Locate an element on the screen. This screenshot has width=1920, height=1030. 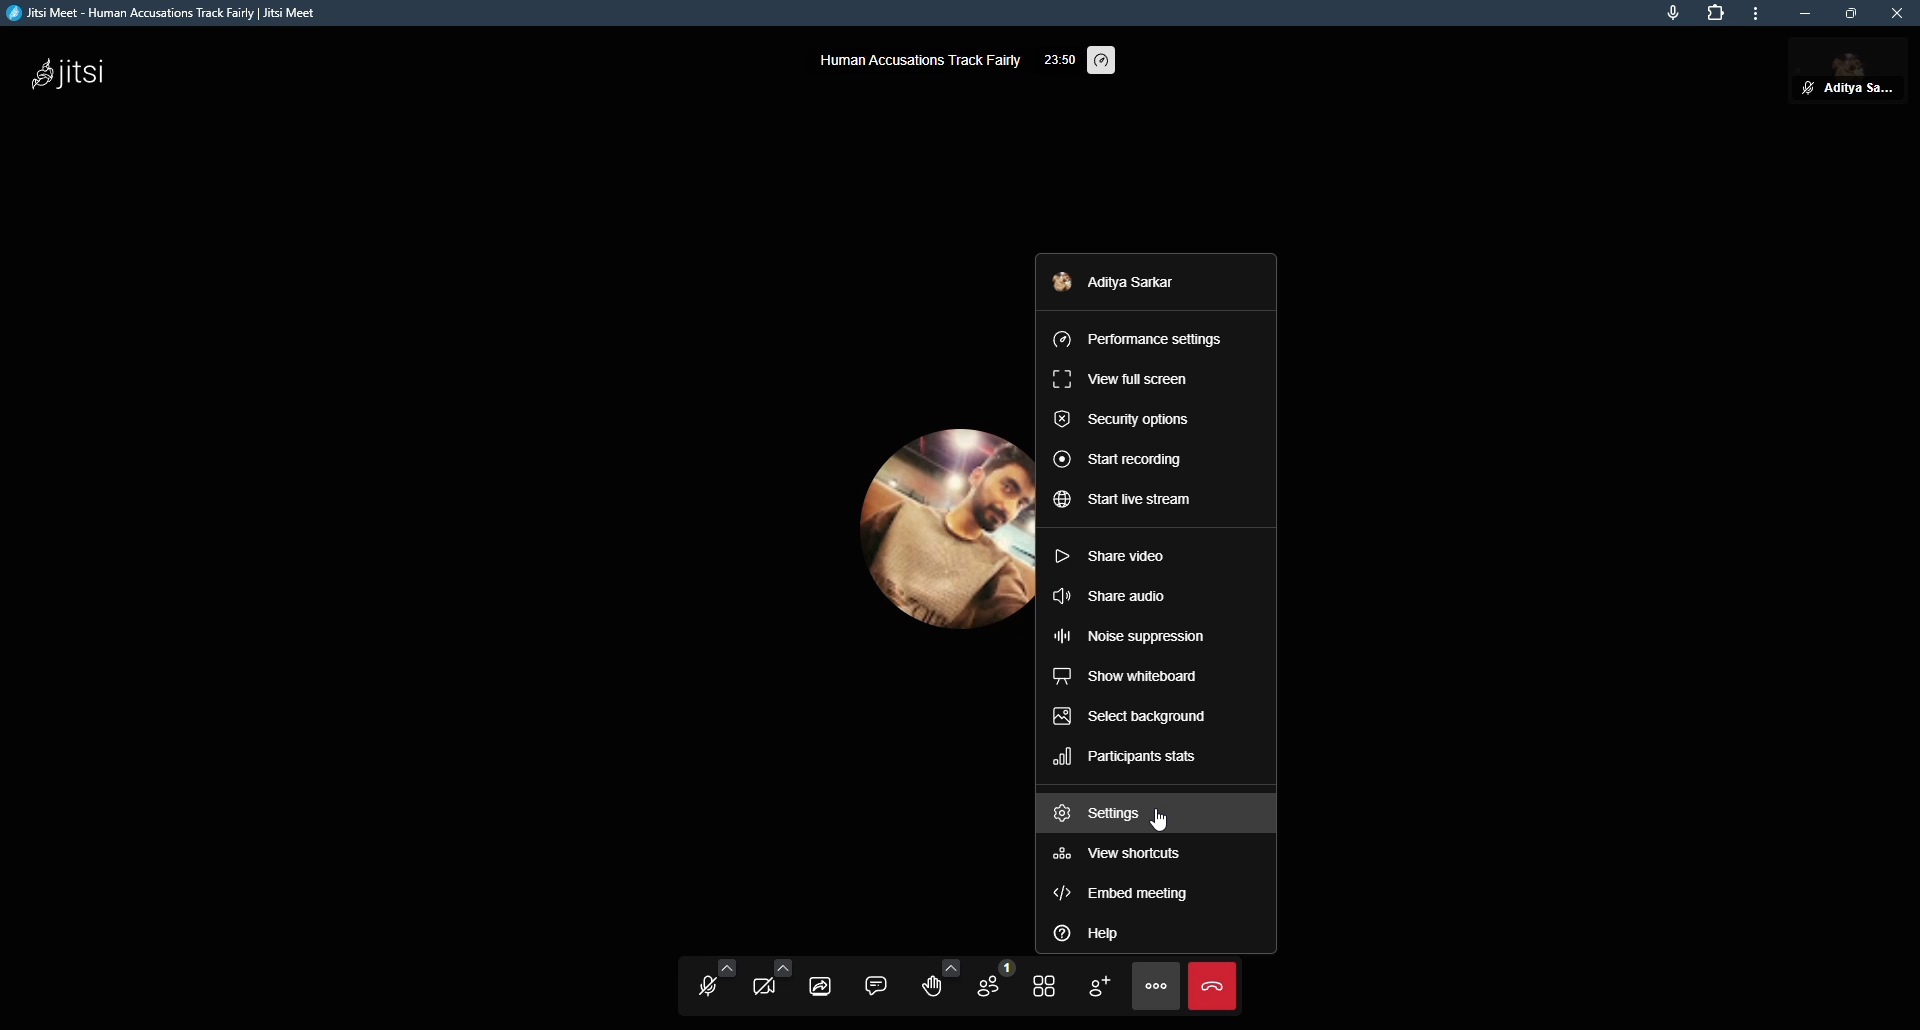
settings is located at coordinates (1102, 814).